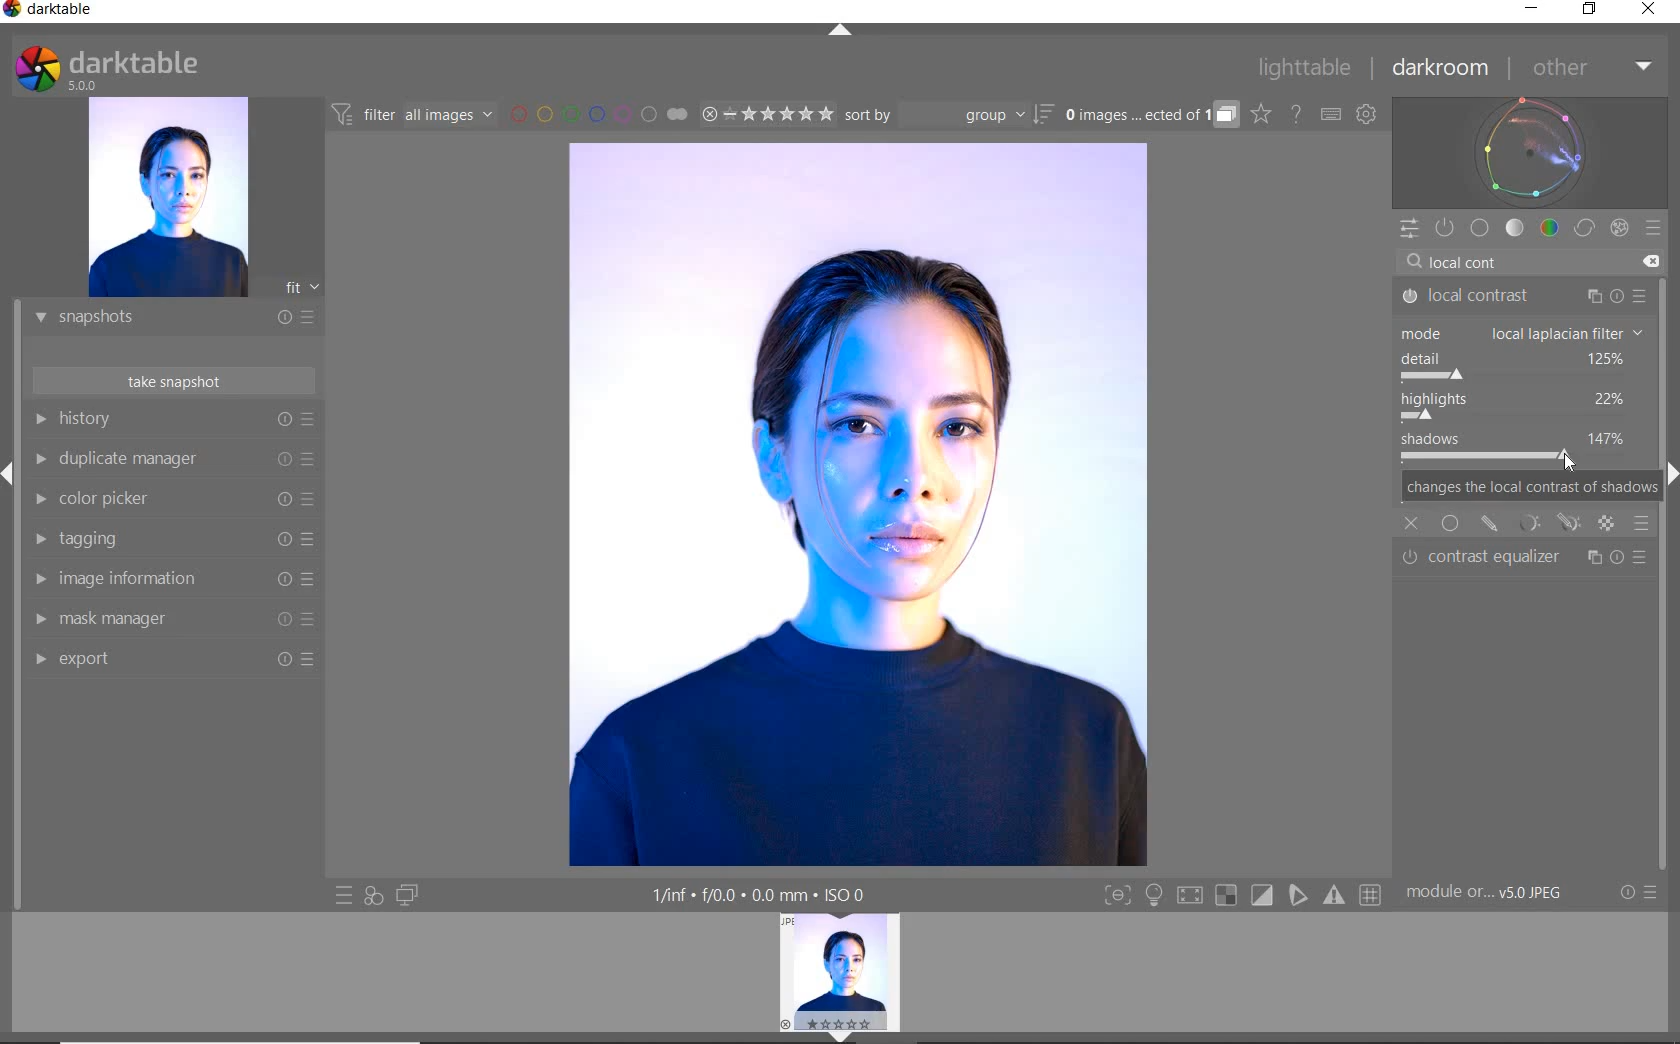  Describe the element at coordinates (1593, 10) in the screenshot. I see `RESTORE` at that location.